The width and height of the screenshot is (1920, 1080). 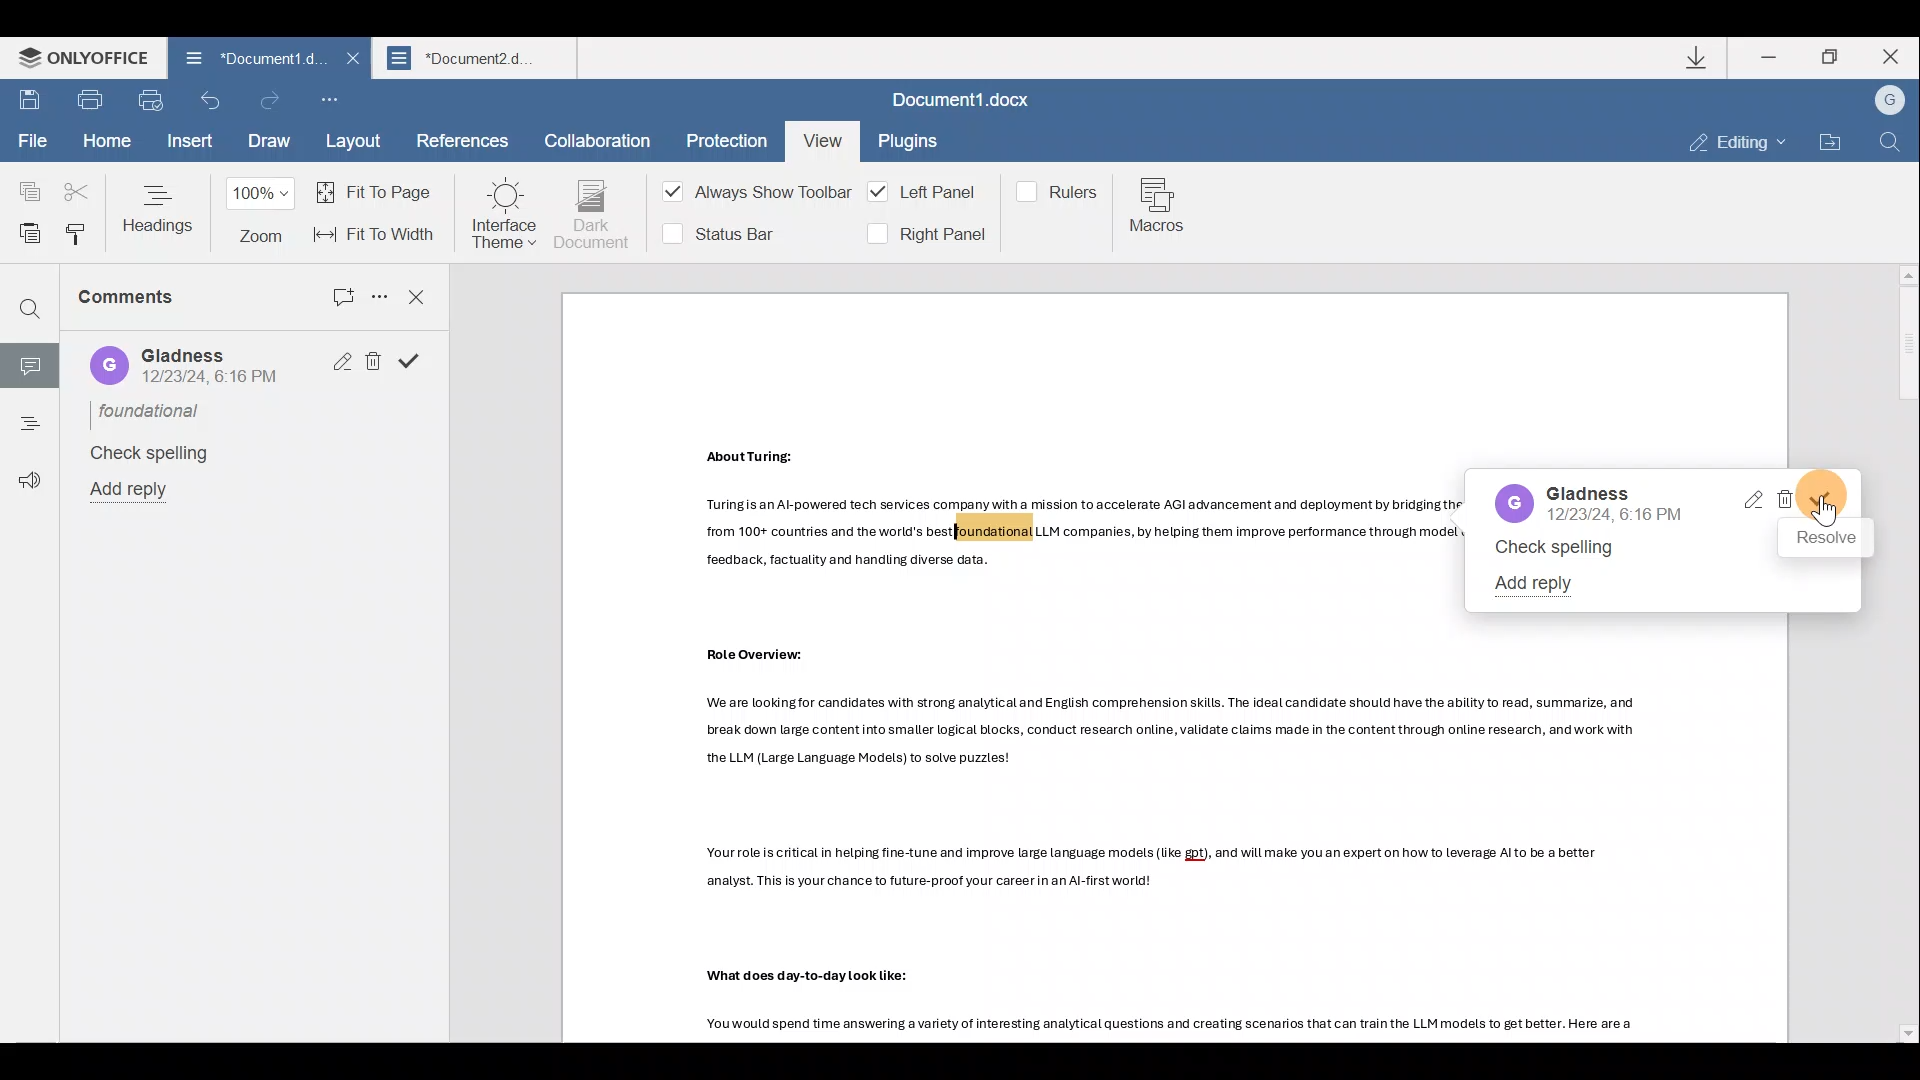 What do you see at coordinates (1699, 57) in the screenshot?
I see `Downloads` at bounding box center [1699, 57].